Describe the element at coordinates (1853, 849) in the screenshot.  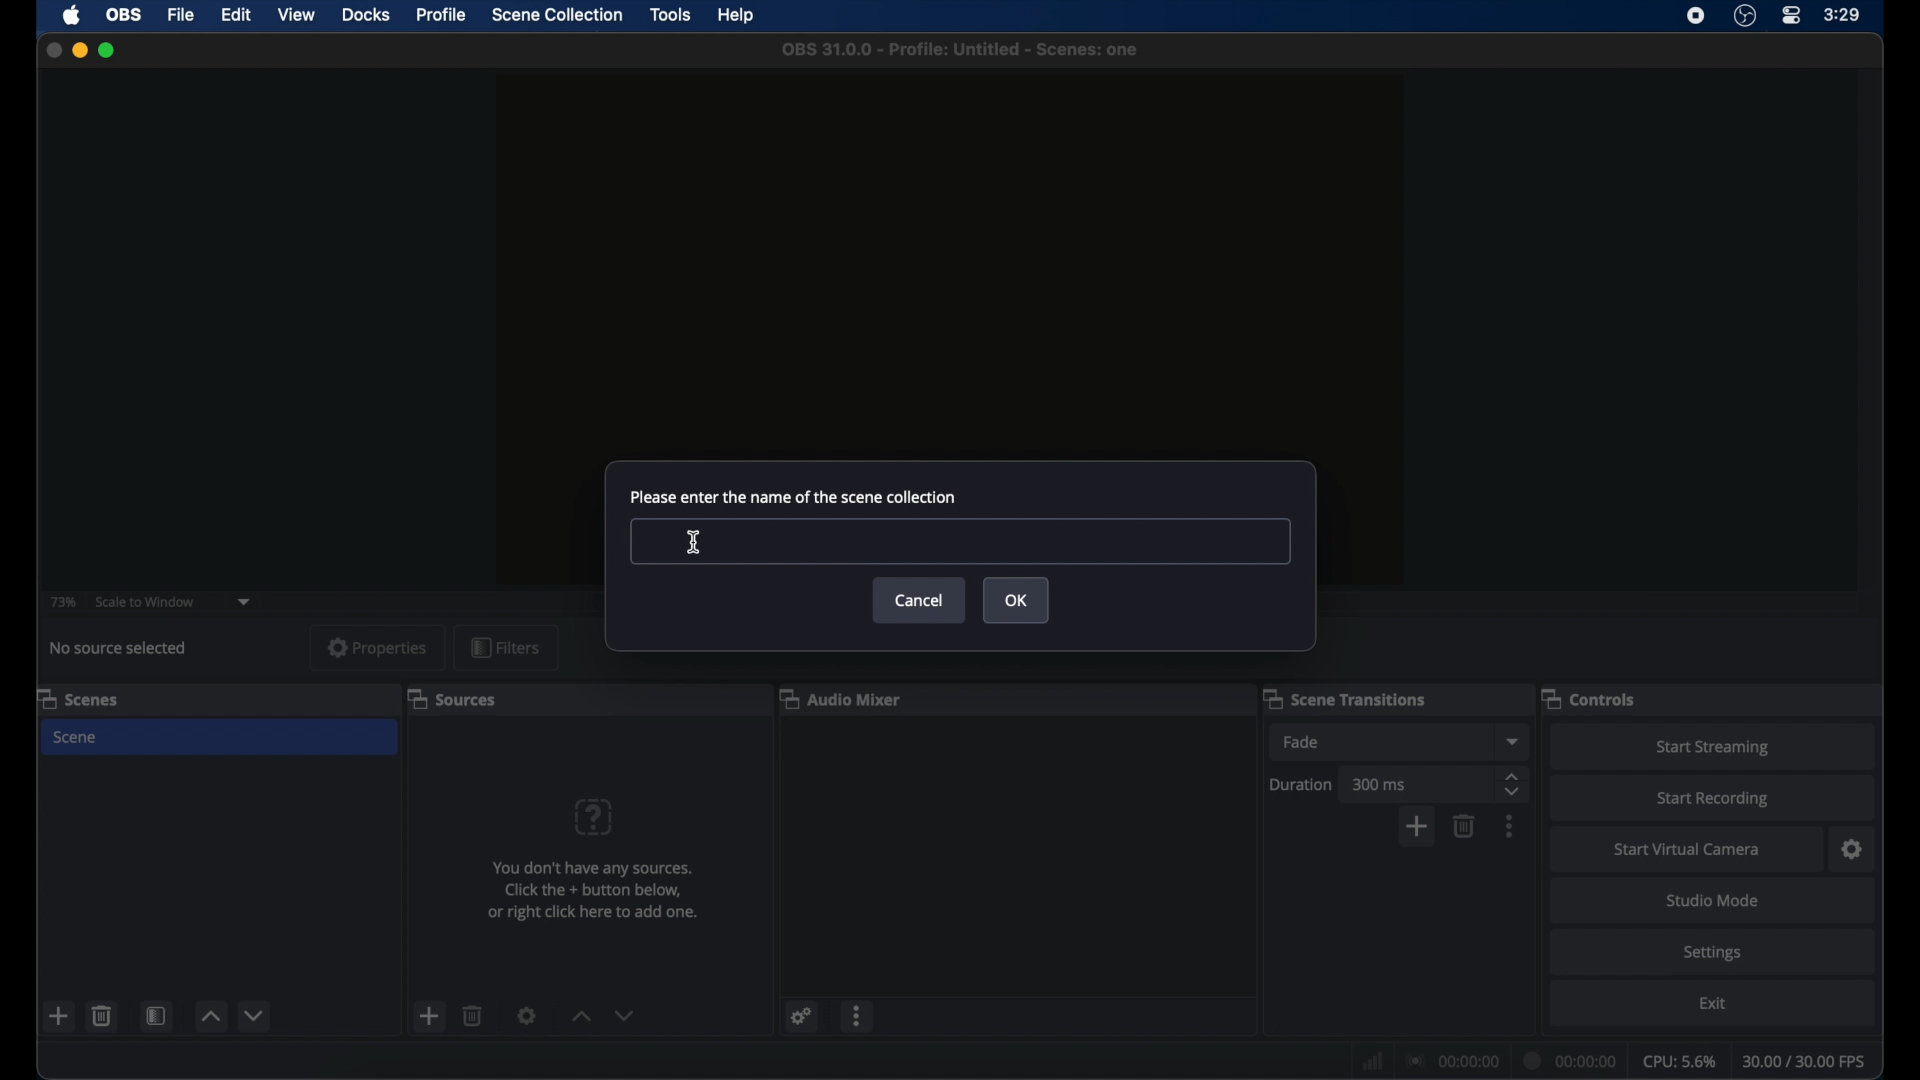
I see `settings` at that location.